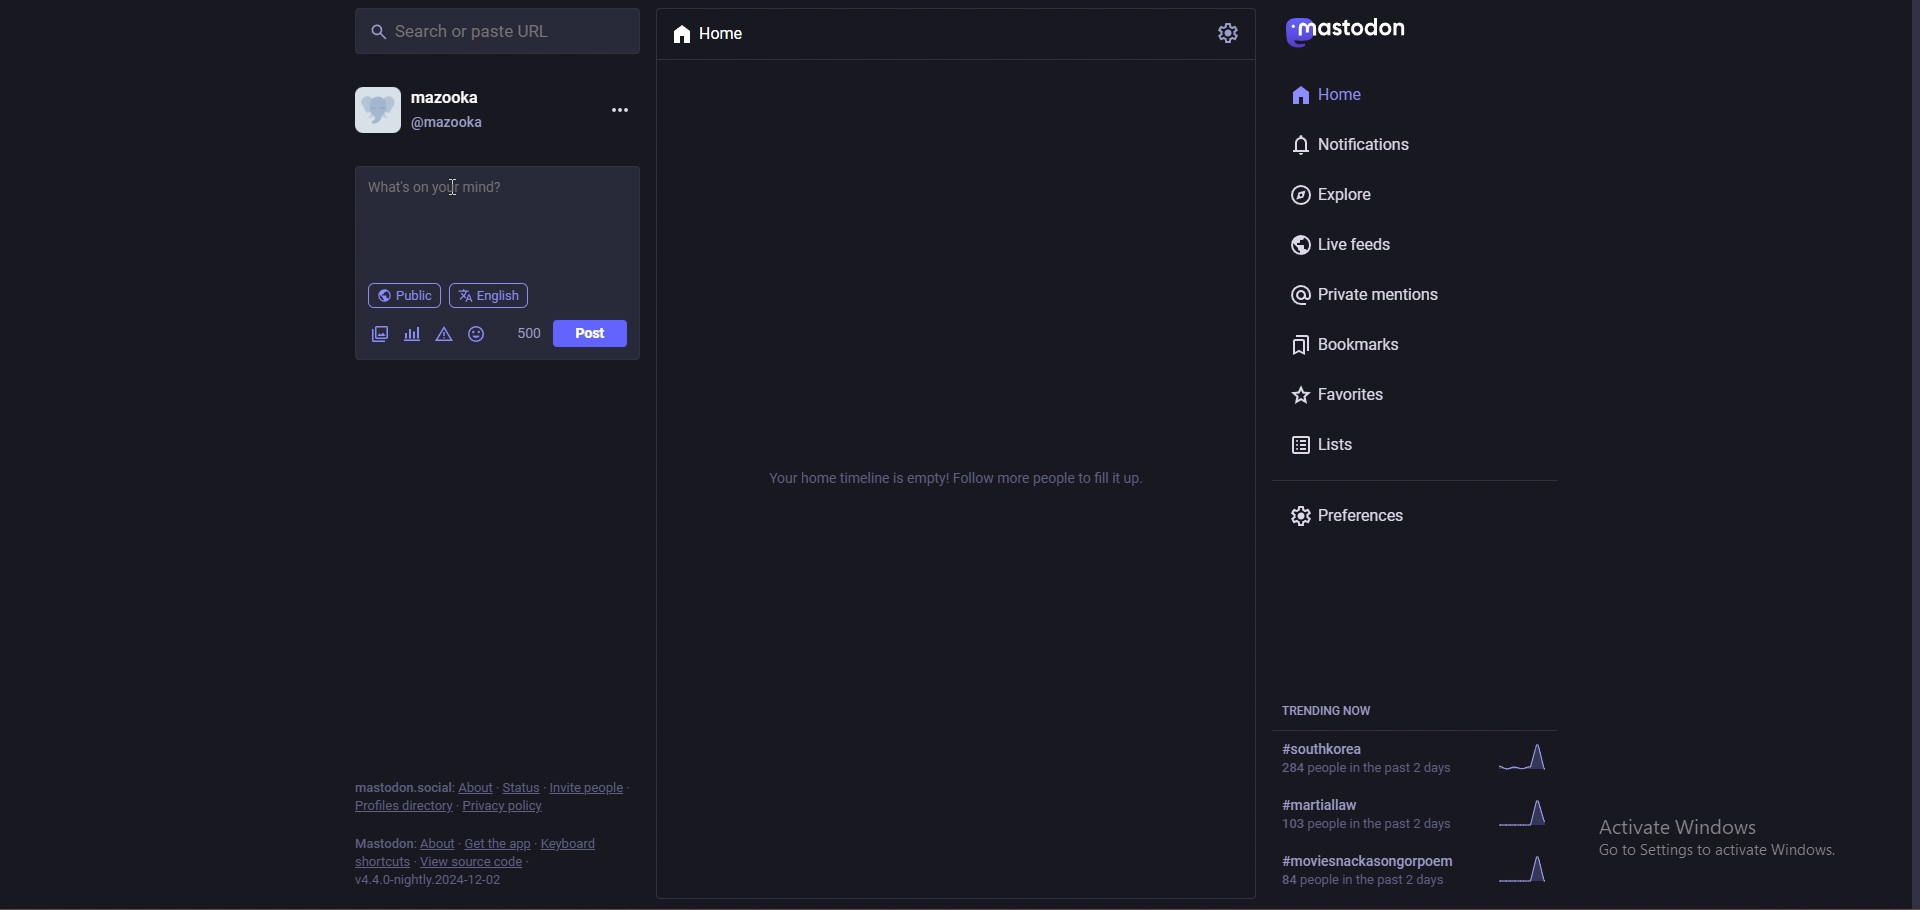  I want to click on trending now, so click(1339, 711).